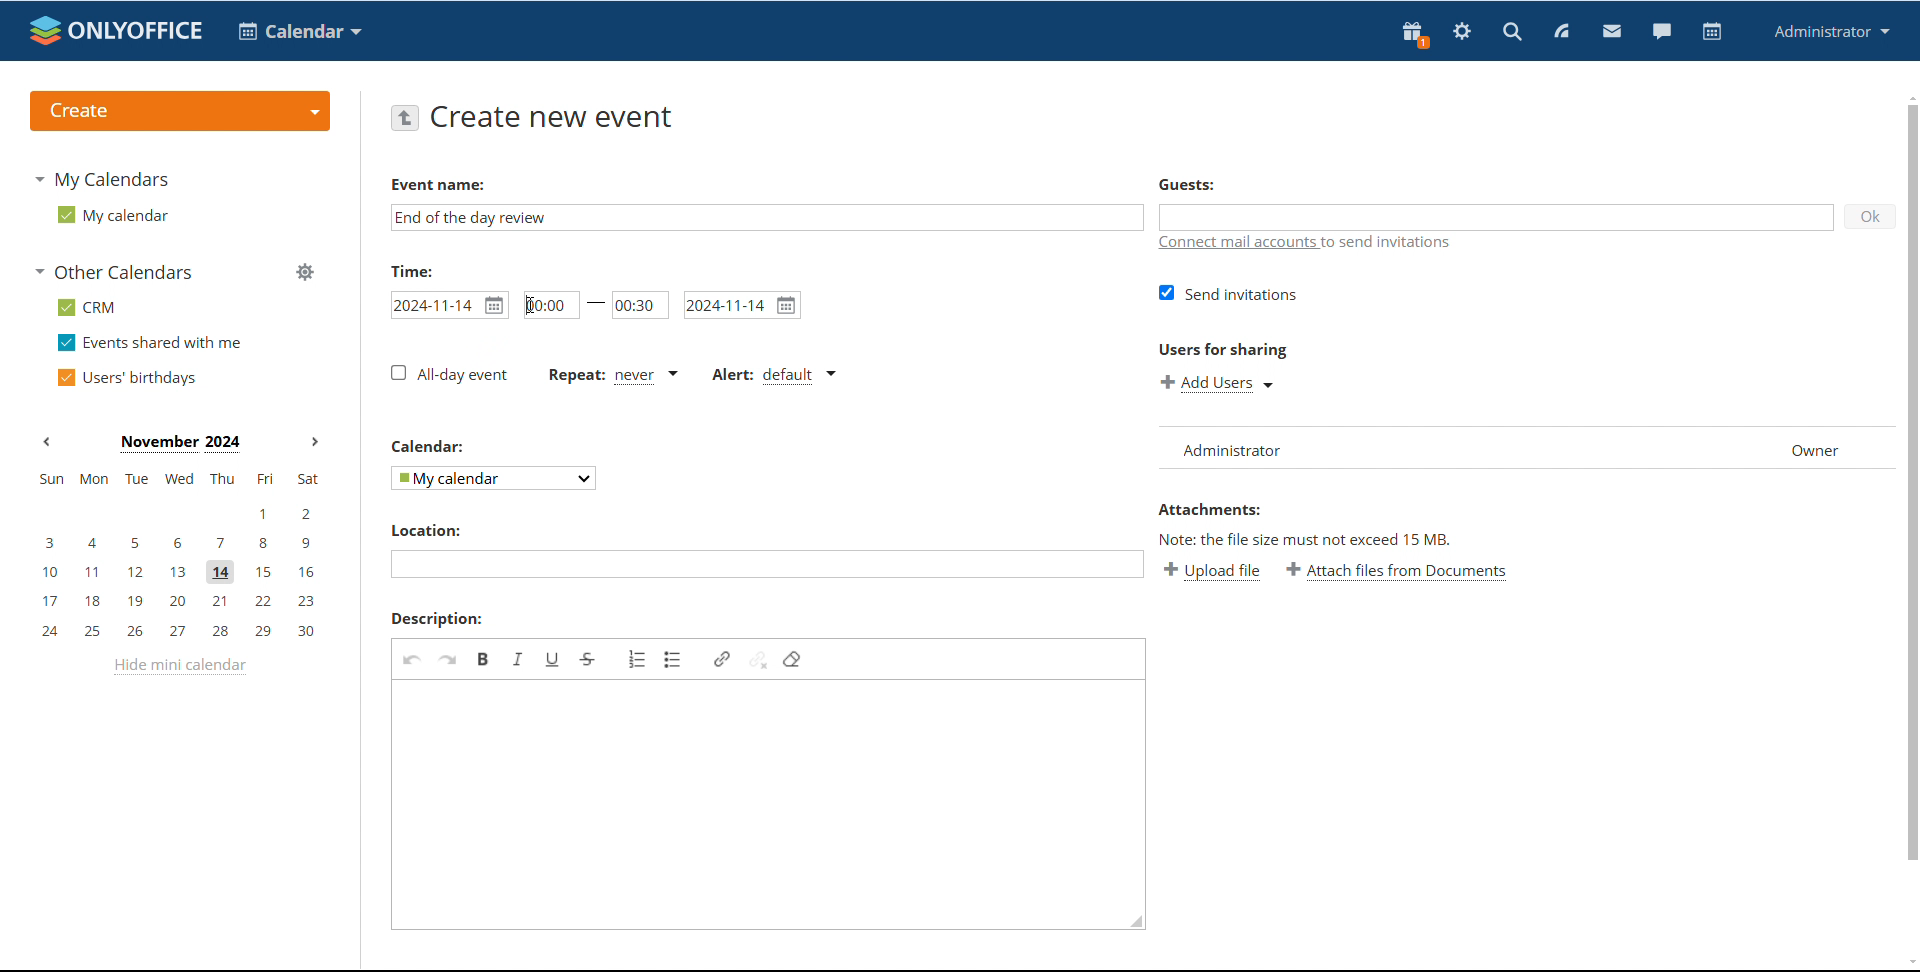 Image resolution: width=1920 pixels, height=972 pixels. What do you see at coordinates (1832, 31) in the screenshot?
I see `profile` at bounding box center [1832, 31].